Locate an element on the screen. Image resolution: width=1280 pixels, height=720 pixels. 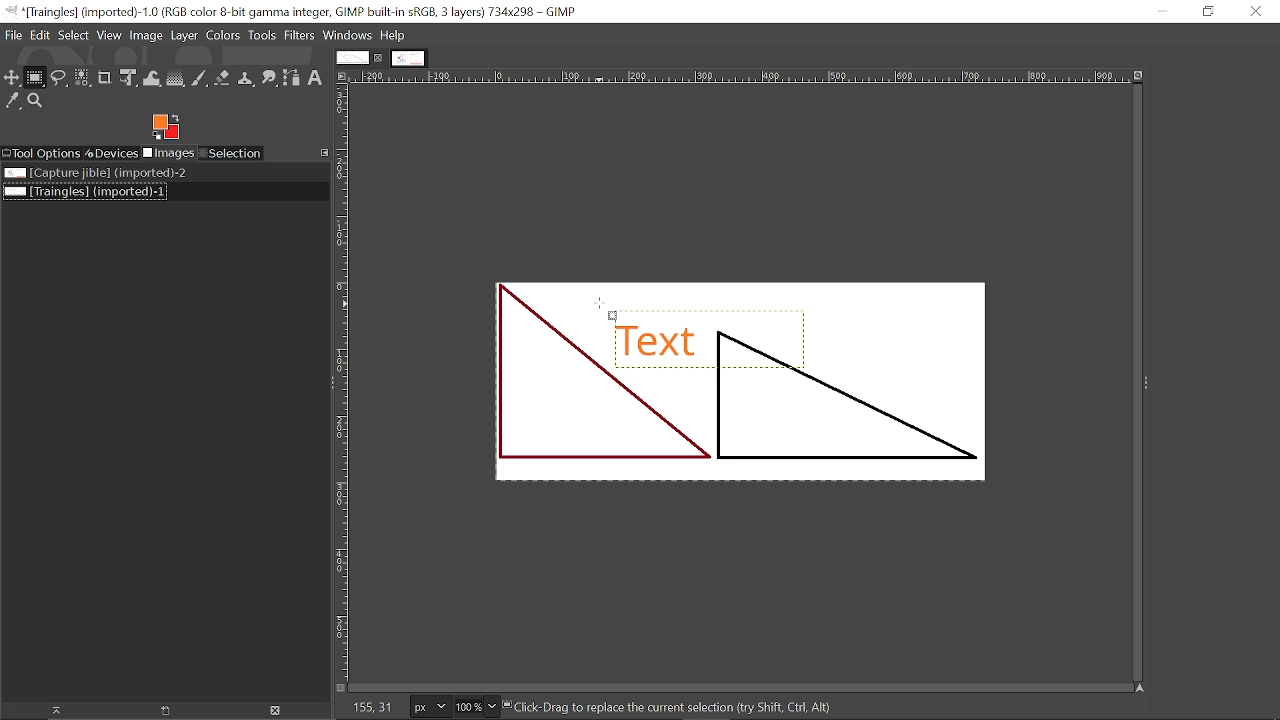
Configure this tab is located at coordinates (324, 152).